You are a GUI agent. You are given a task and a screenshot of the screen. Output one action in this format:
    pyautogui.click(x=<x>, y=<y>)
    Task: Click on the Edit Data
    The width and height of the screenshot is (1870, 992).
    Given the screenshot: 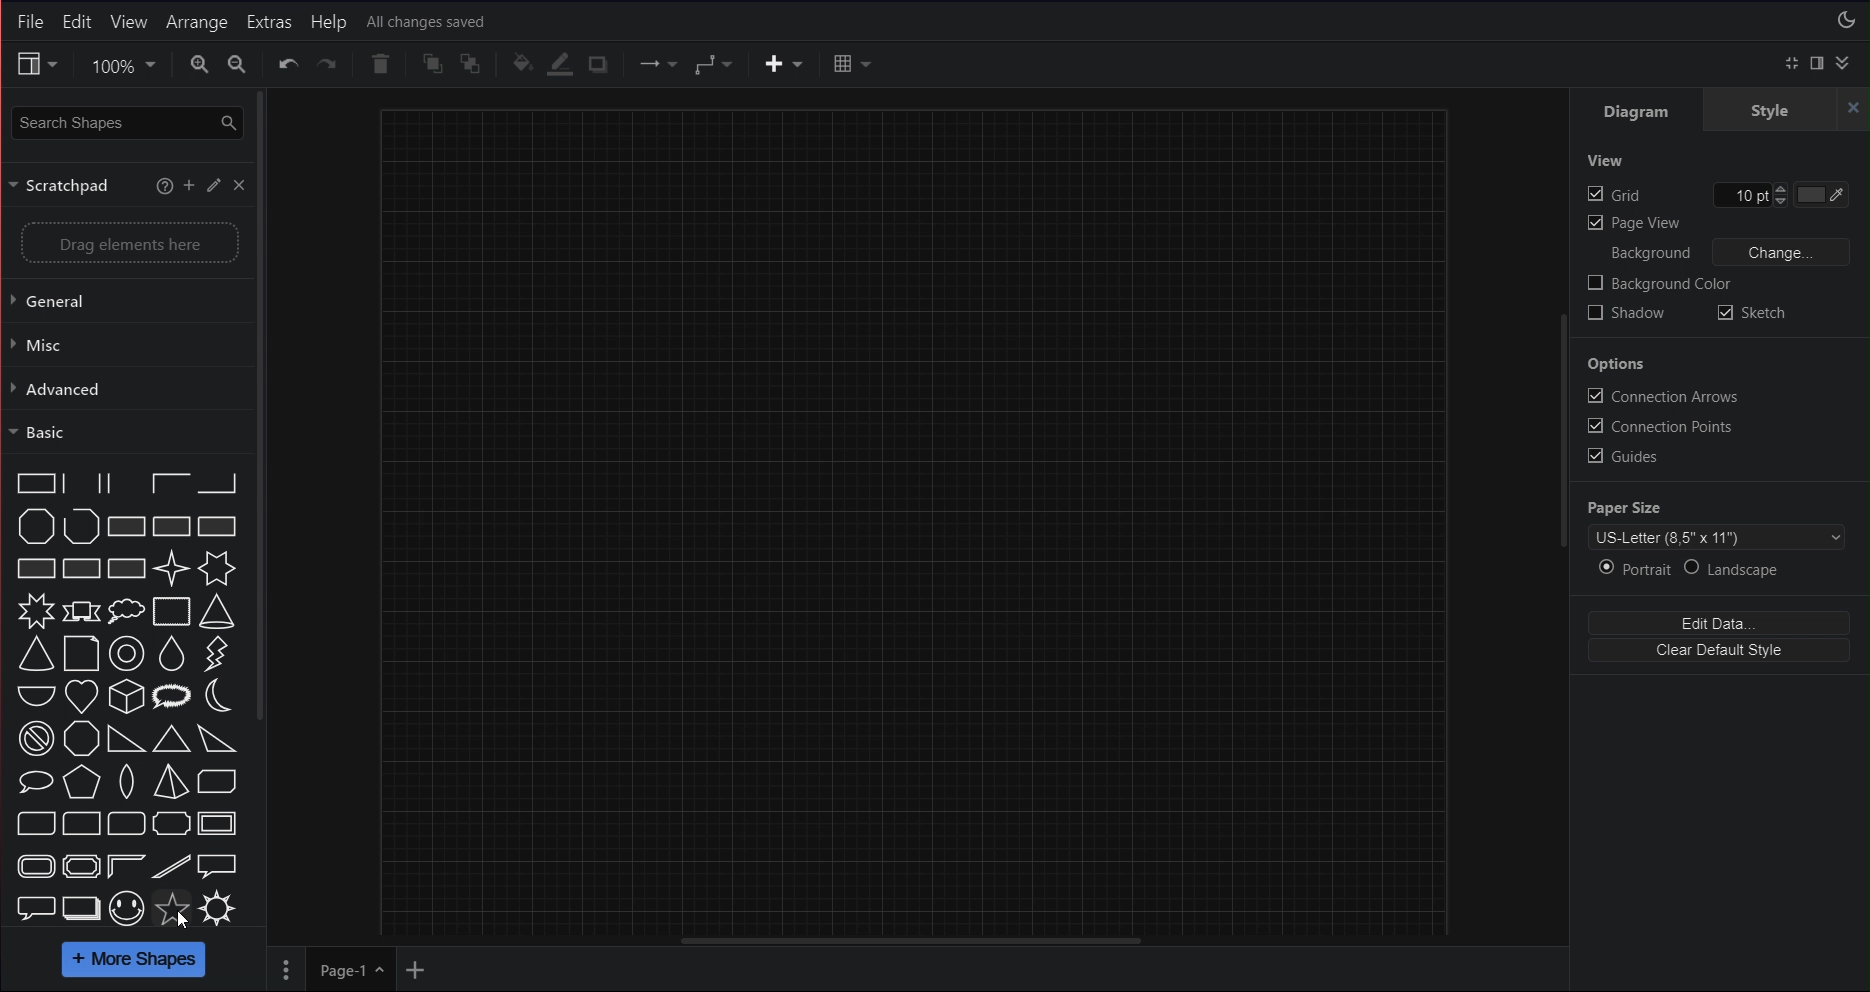 What is the action you would take?
    pyautogui.click(x=1718, y=621)
    